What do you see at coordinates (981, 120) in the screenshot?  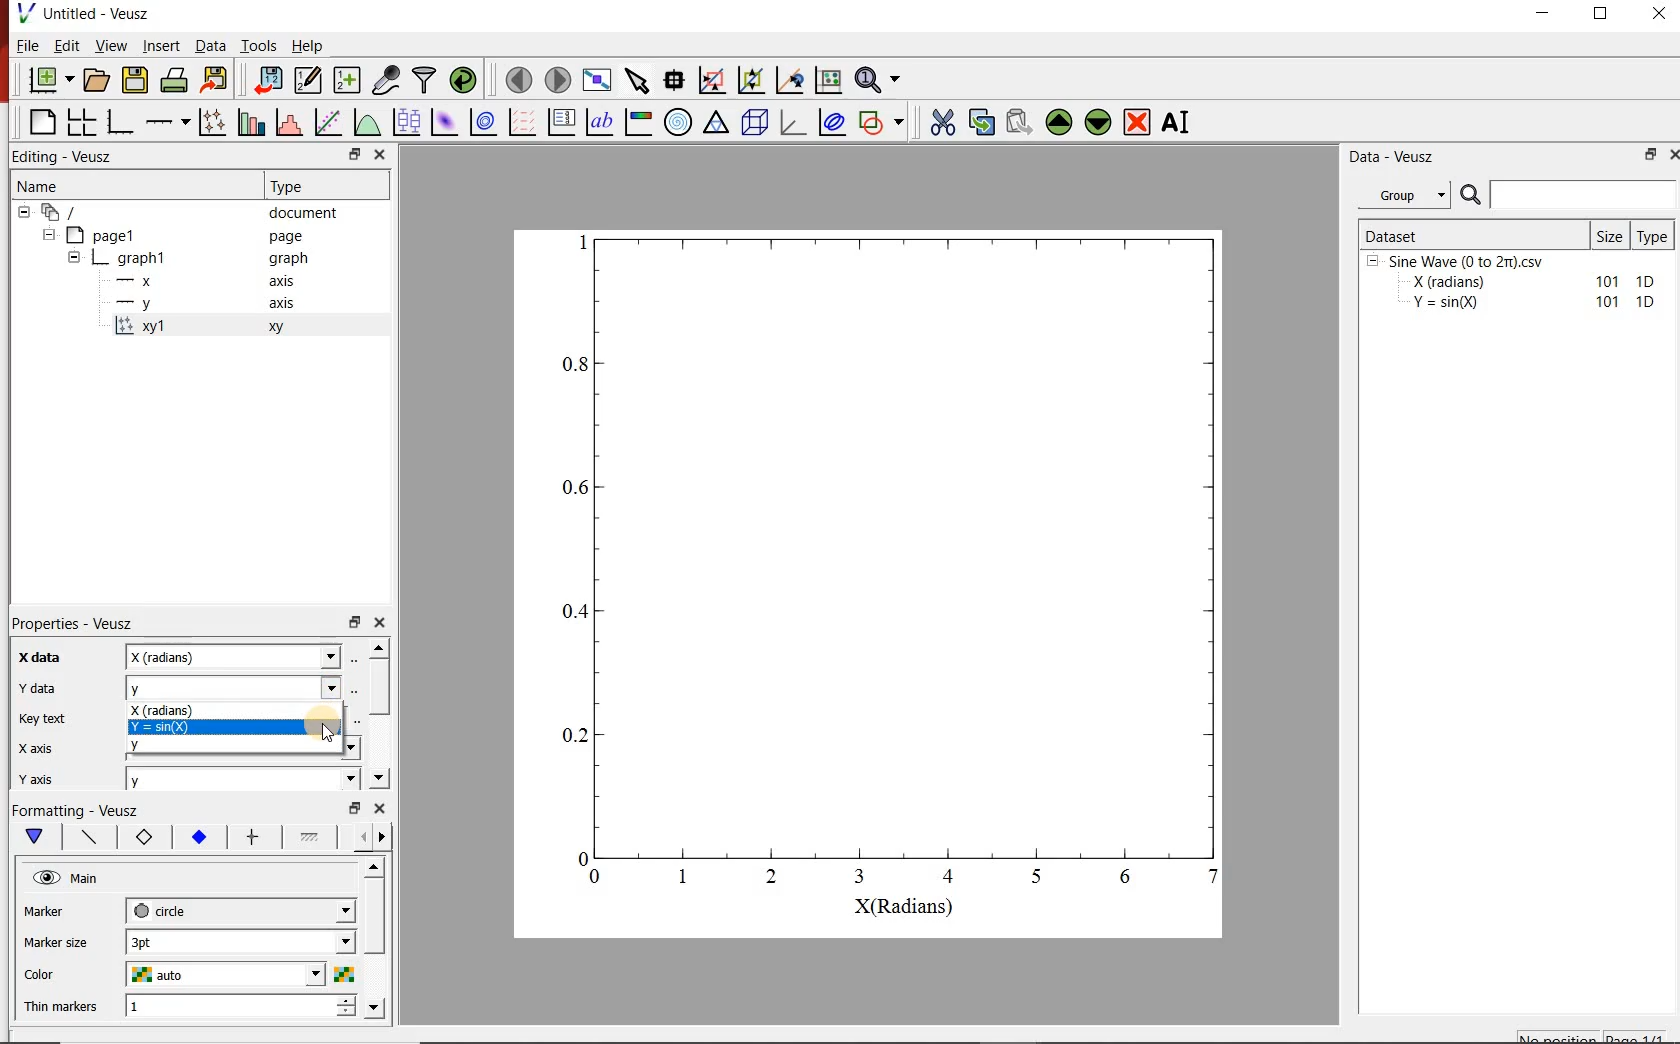 I see `copy` at bounding box center [981, 120].